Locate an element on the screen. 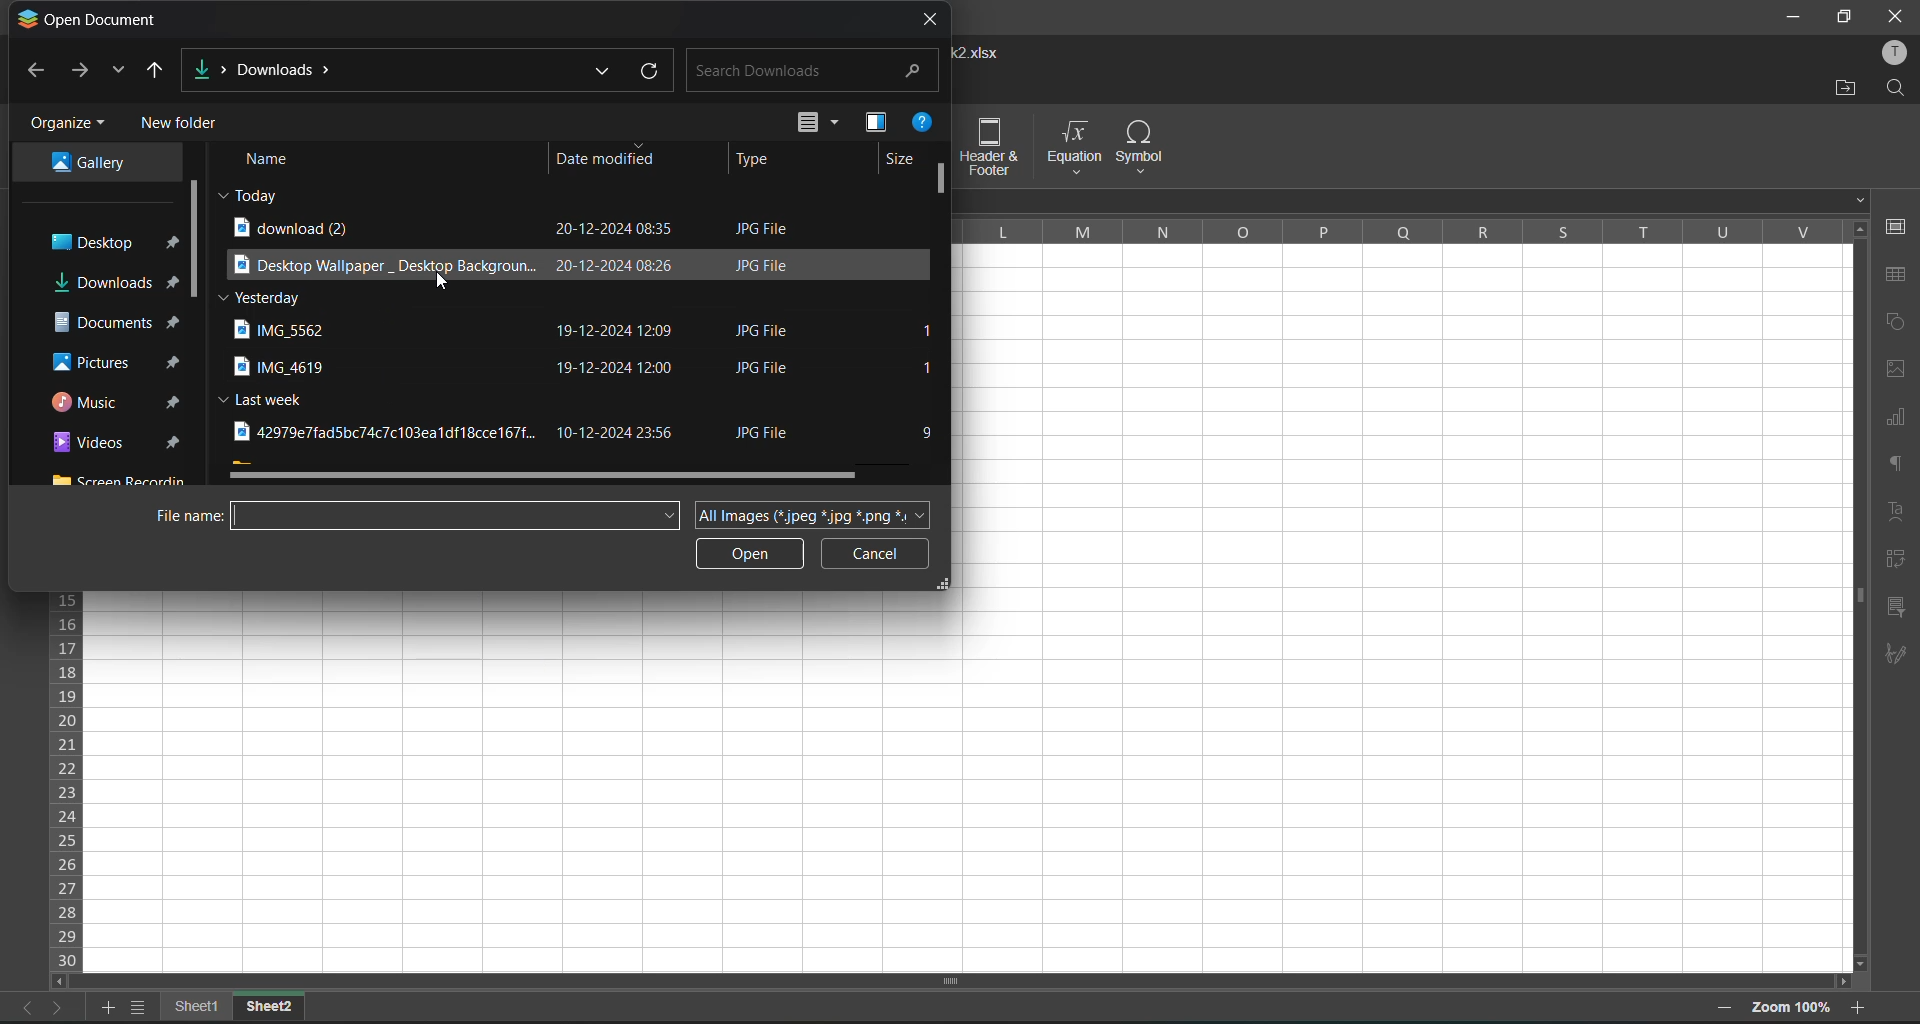 Image resolution: width=1920 pixels, height=1024 pixels. cancel is located at coordinates (872, 554).